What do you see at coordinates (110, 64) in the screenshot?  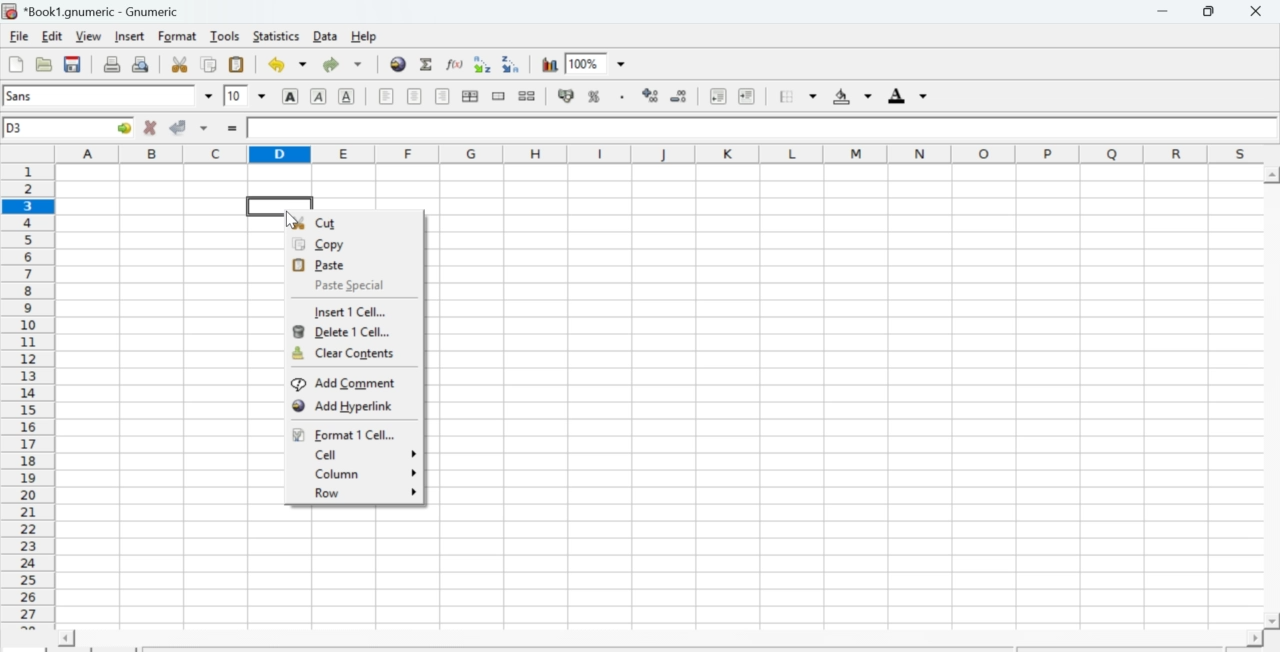 I see `Print` at bounding box center [110, 64].